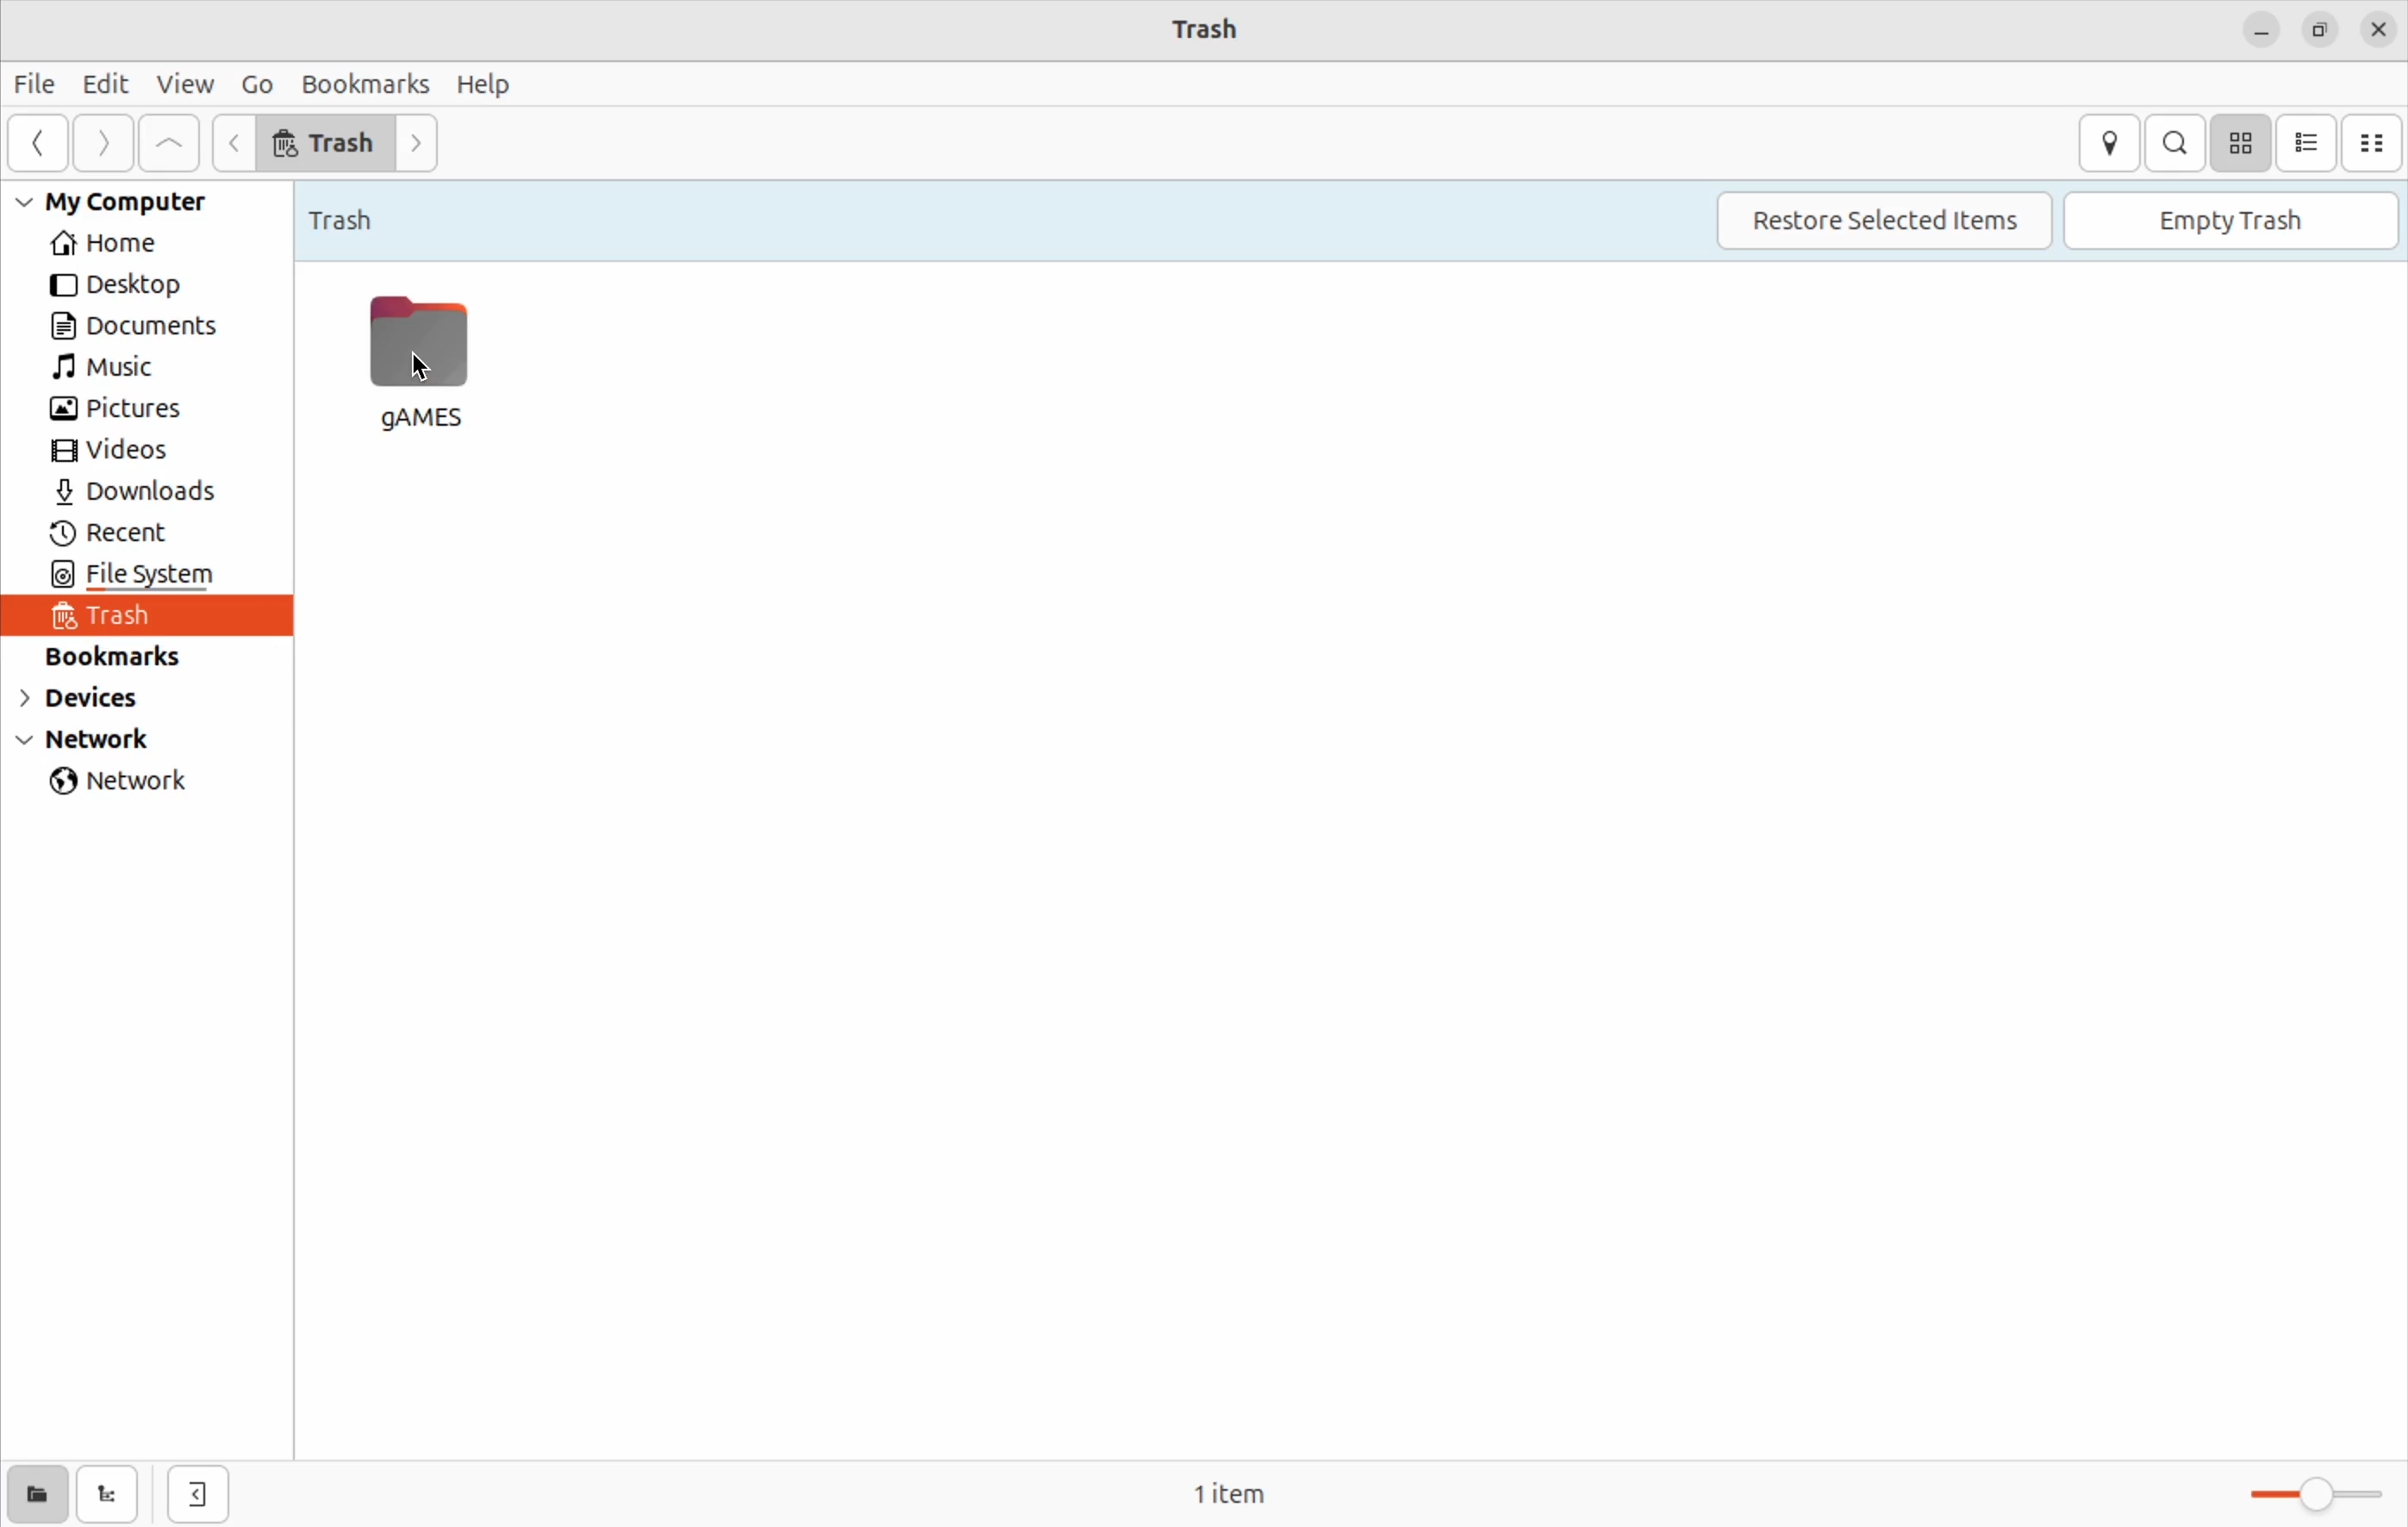 The image size is (2408, 1527). Describe the element at coordinates (2318, 31) in the screenshot. I see `resize` at that location.